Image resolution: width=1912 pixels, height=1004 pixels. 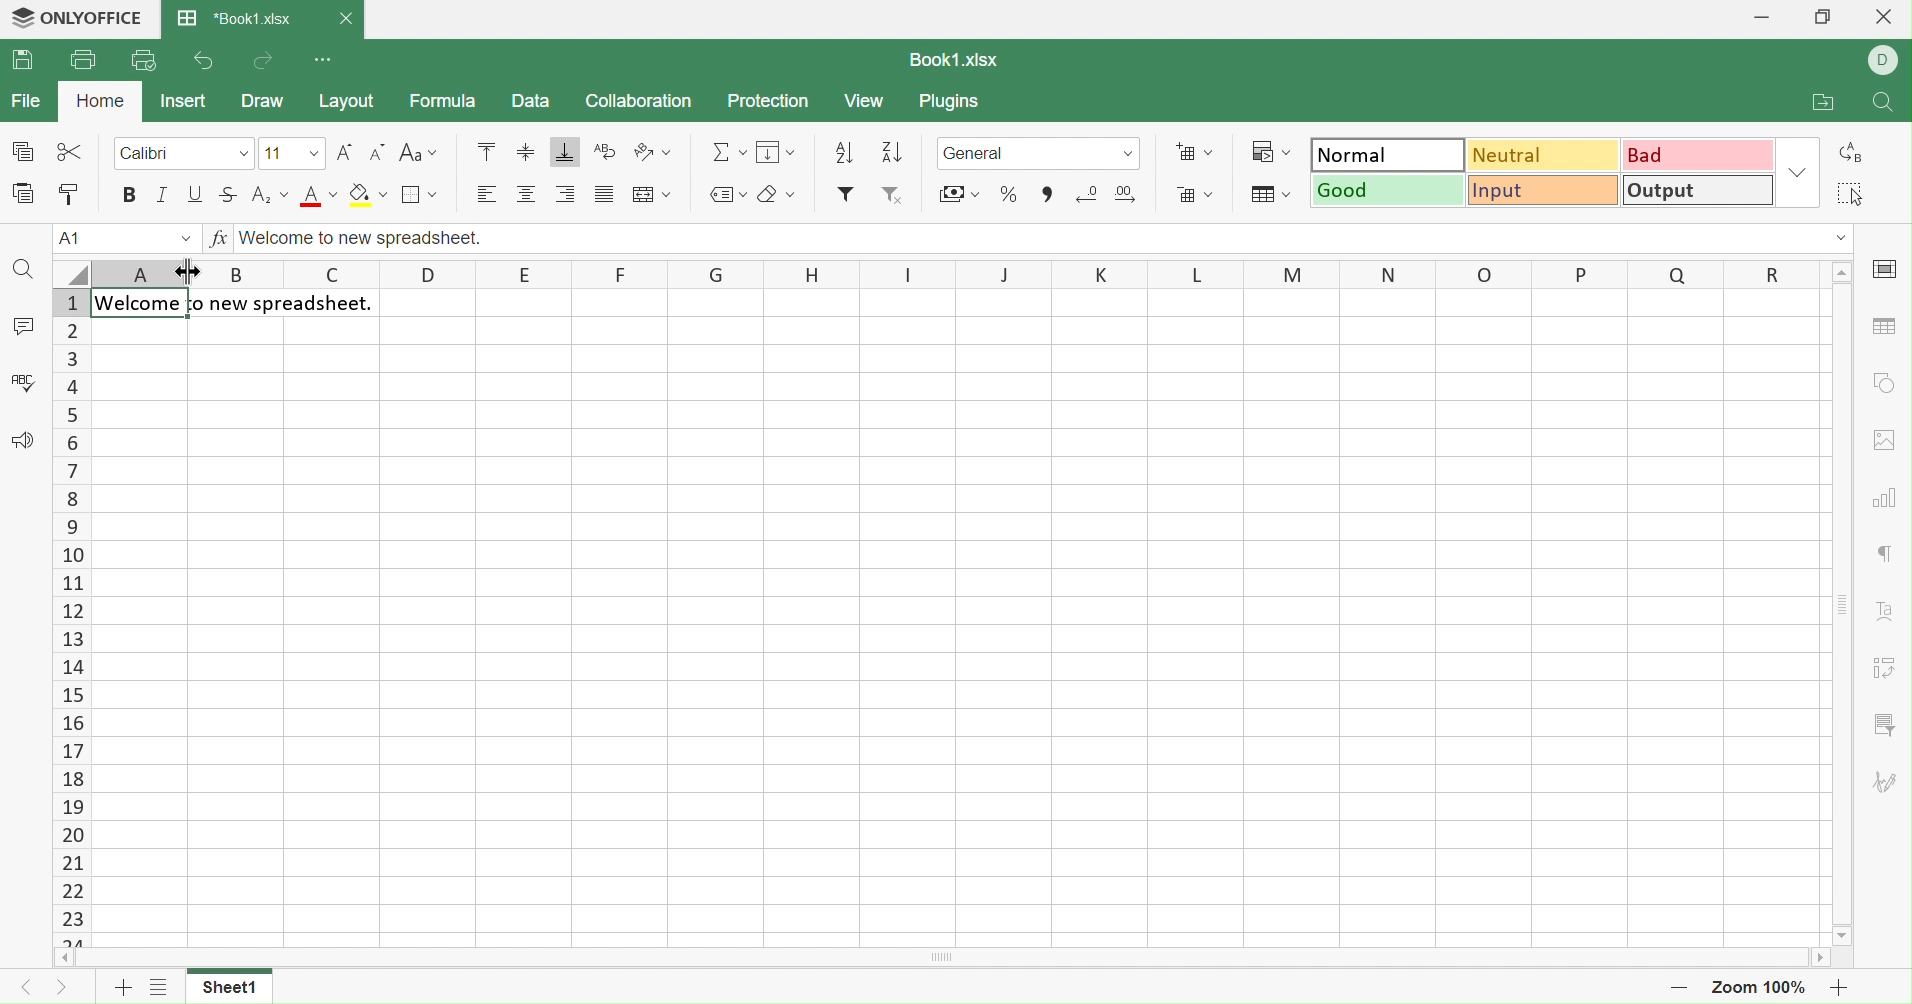 What do you see at coordinates (72, 618) in the screenshot?
I see `Row Numbers` at bounding box center [72, 618].